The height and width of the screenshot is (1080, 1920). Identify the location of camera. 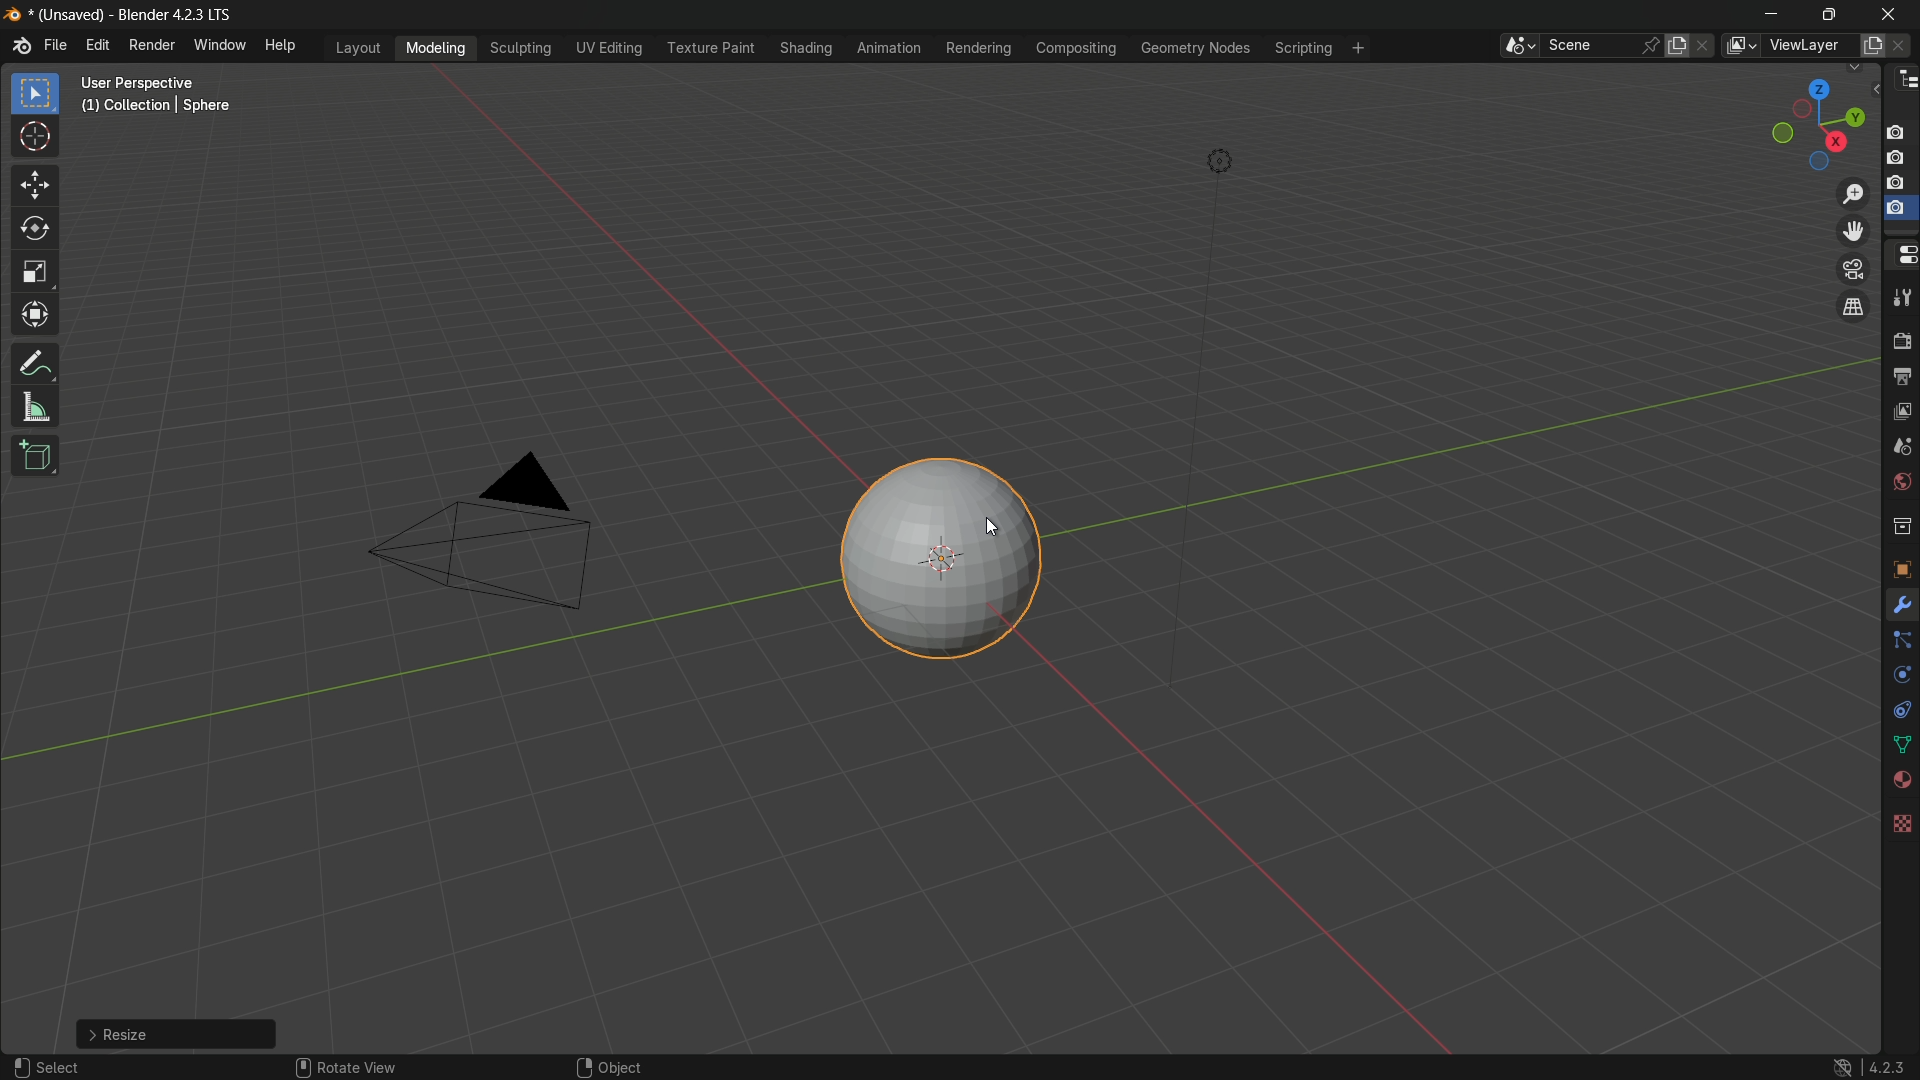
(489, 535).